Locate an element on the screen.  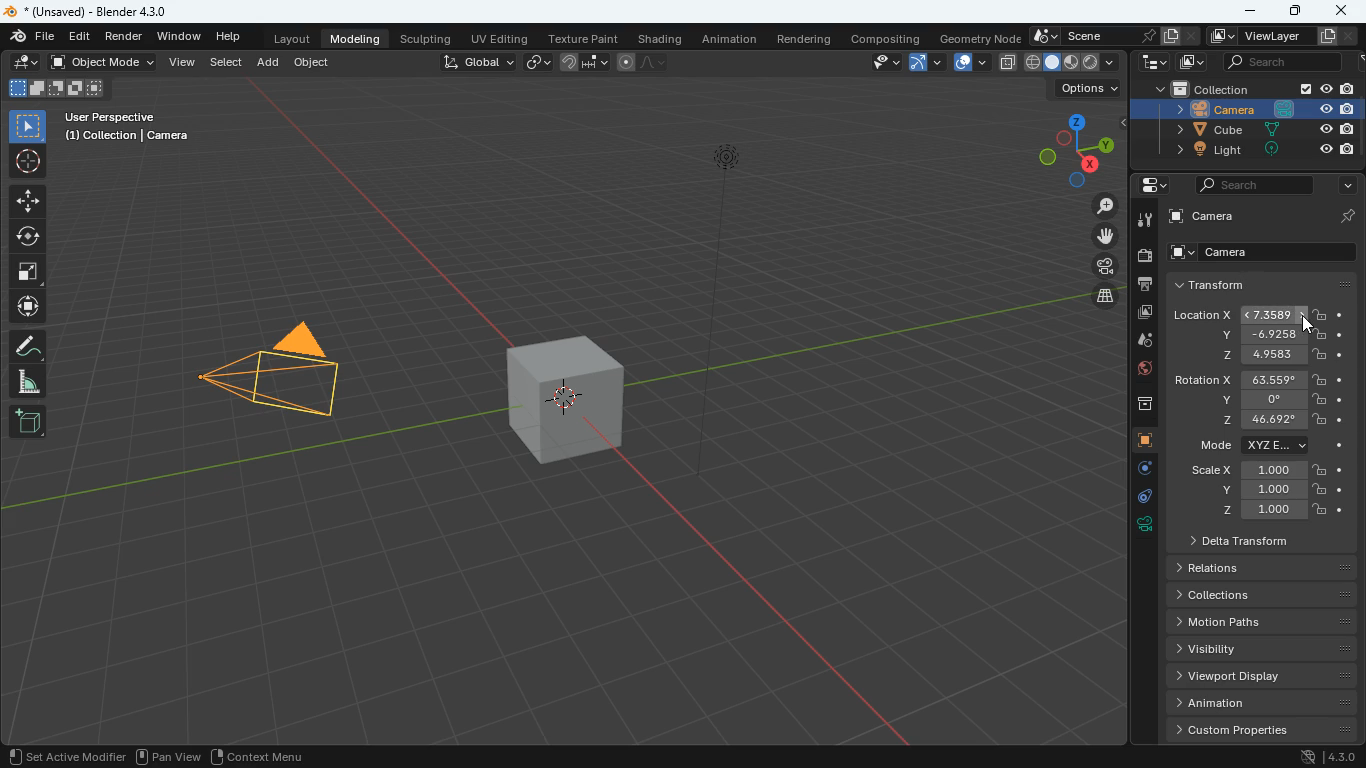
geometry node is located at coordinates (981, 37).